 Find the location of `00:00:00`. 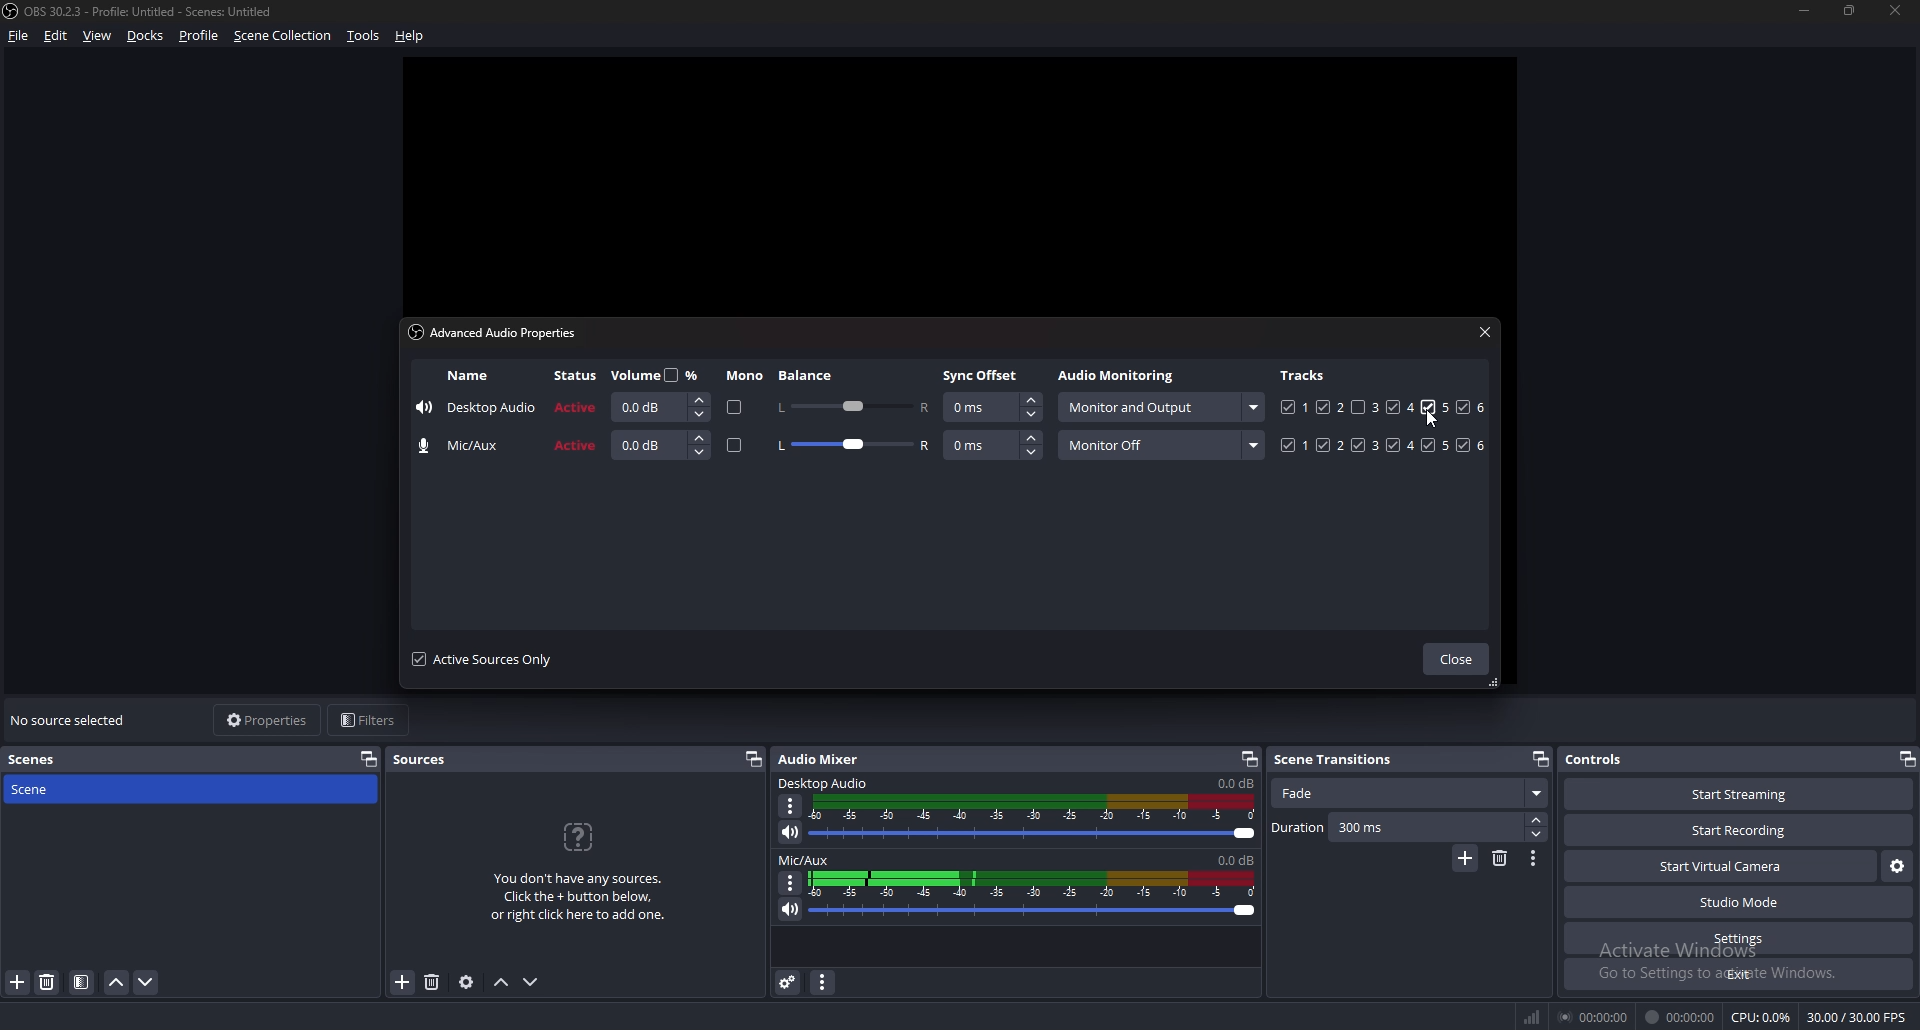

00:00:00 is located at coordinates (1680, 1018).